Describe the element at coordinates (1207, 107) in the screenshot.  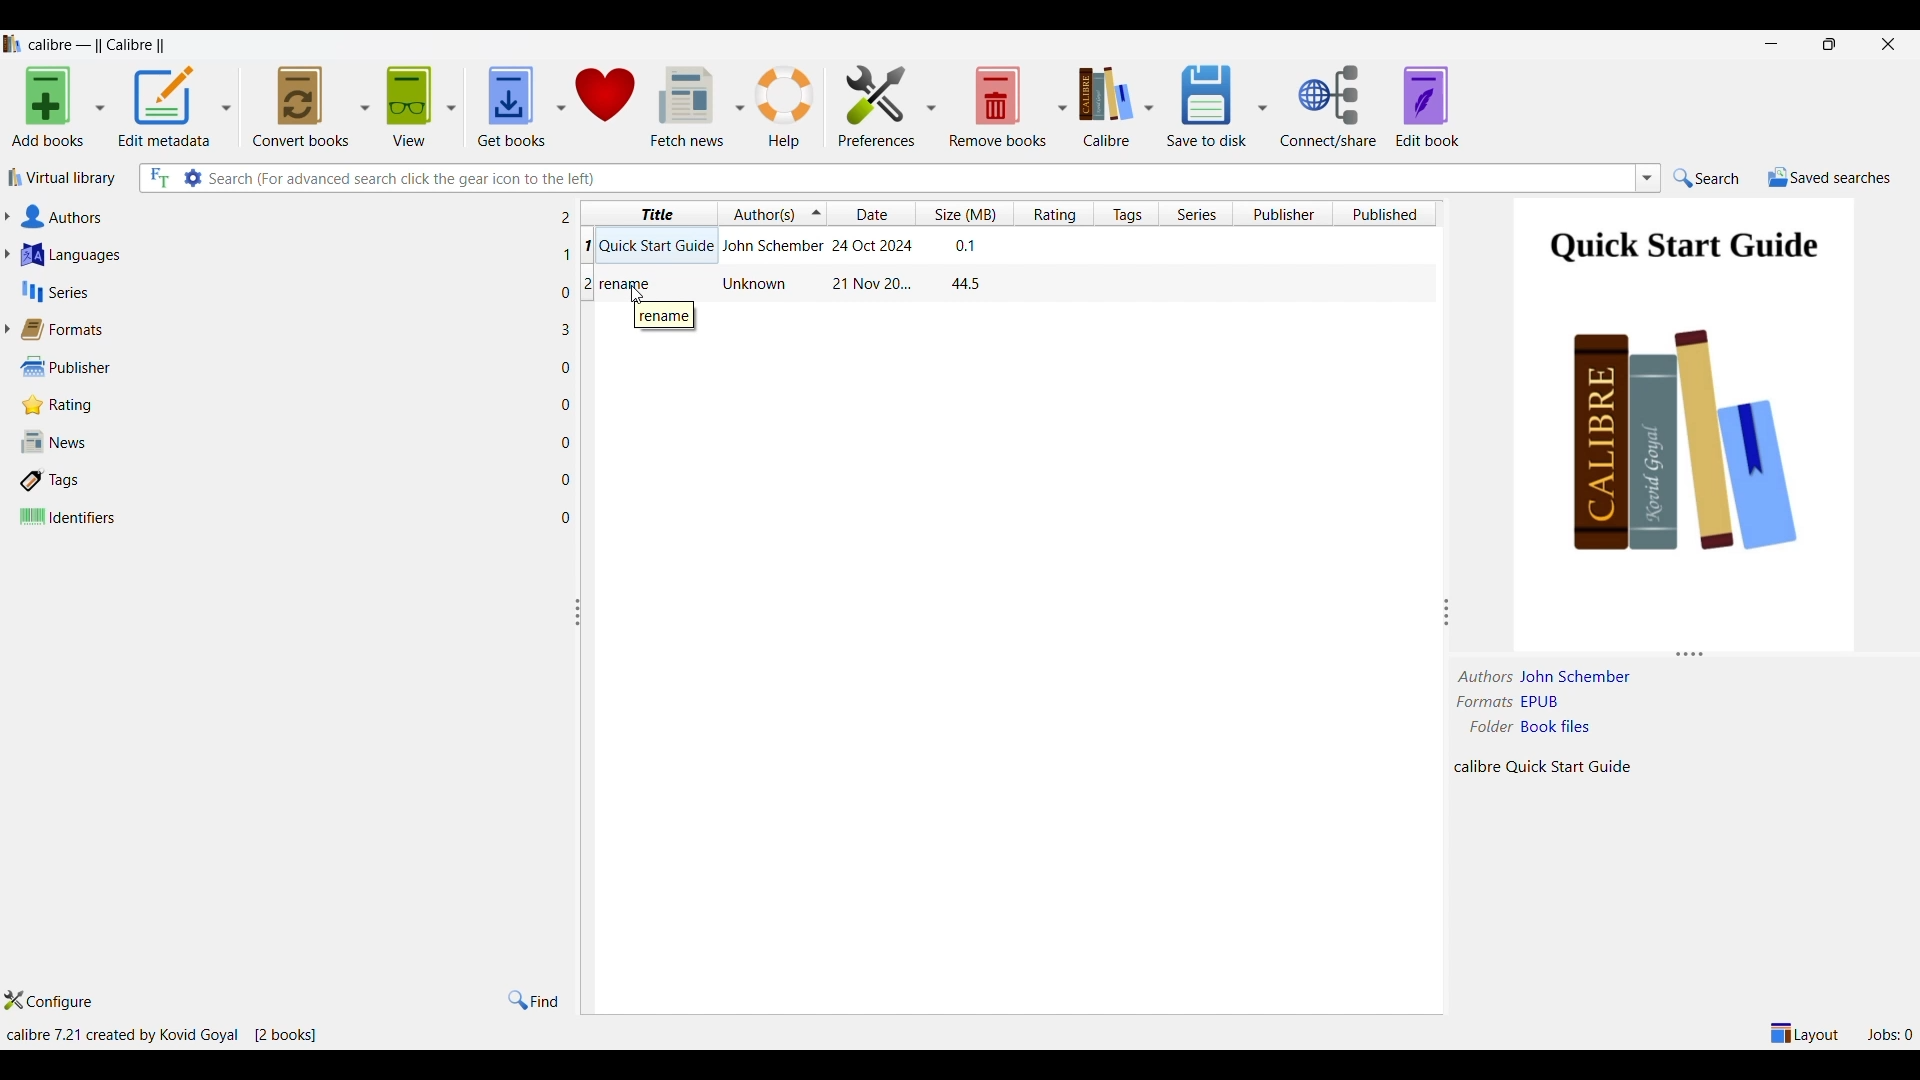
I see `Save to disk` at that location.